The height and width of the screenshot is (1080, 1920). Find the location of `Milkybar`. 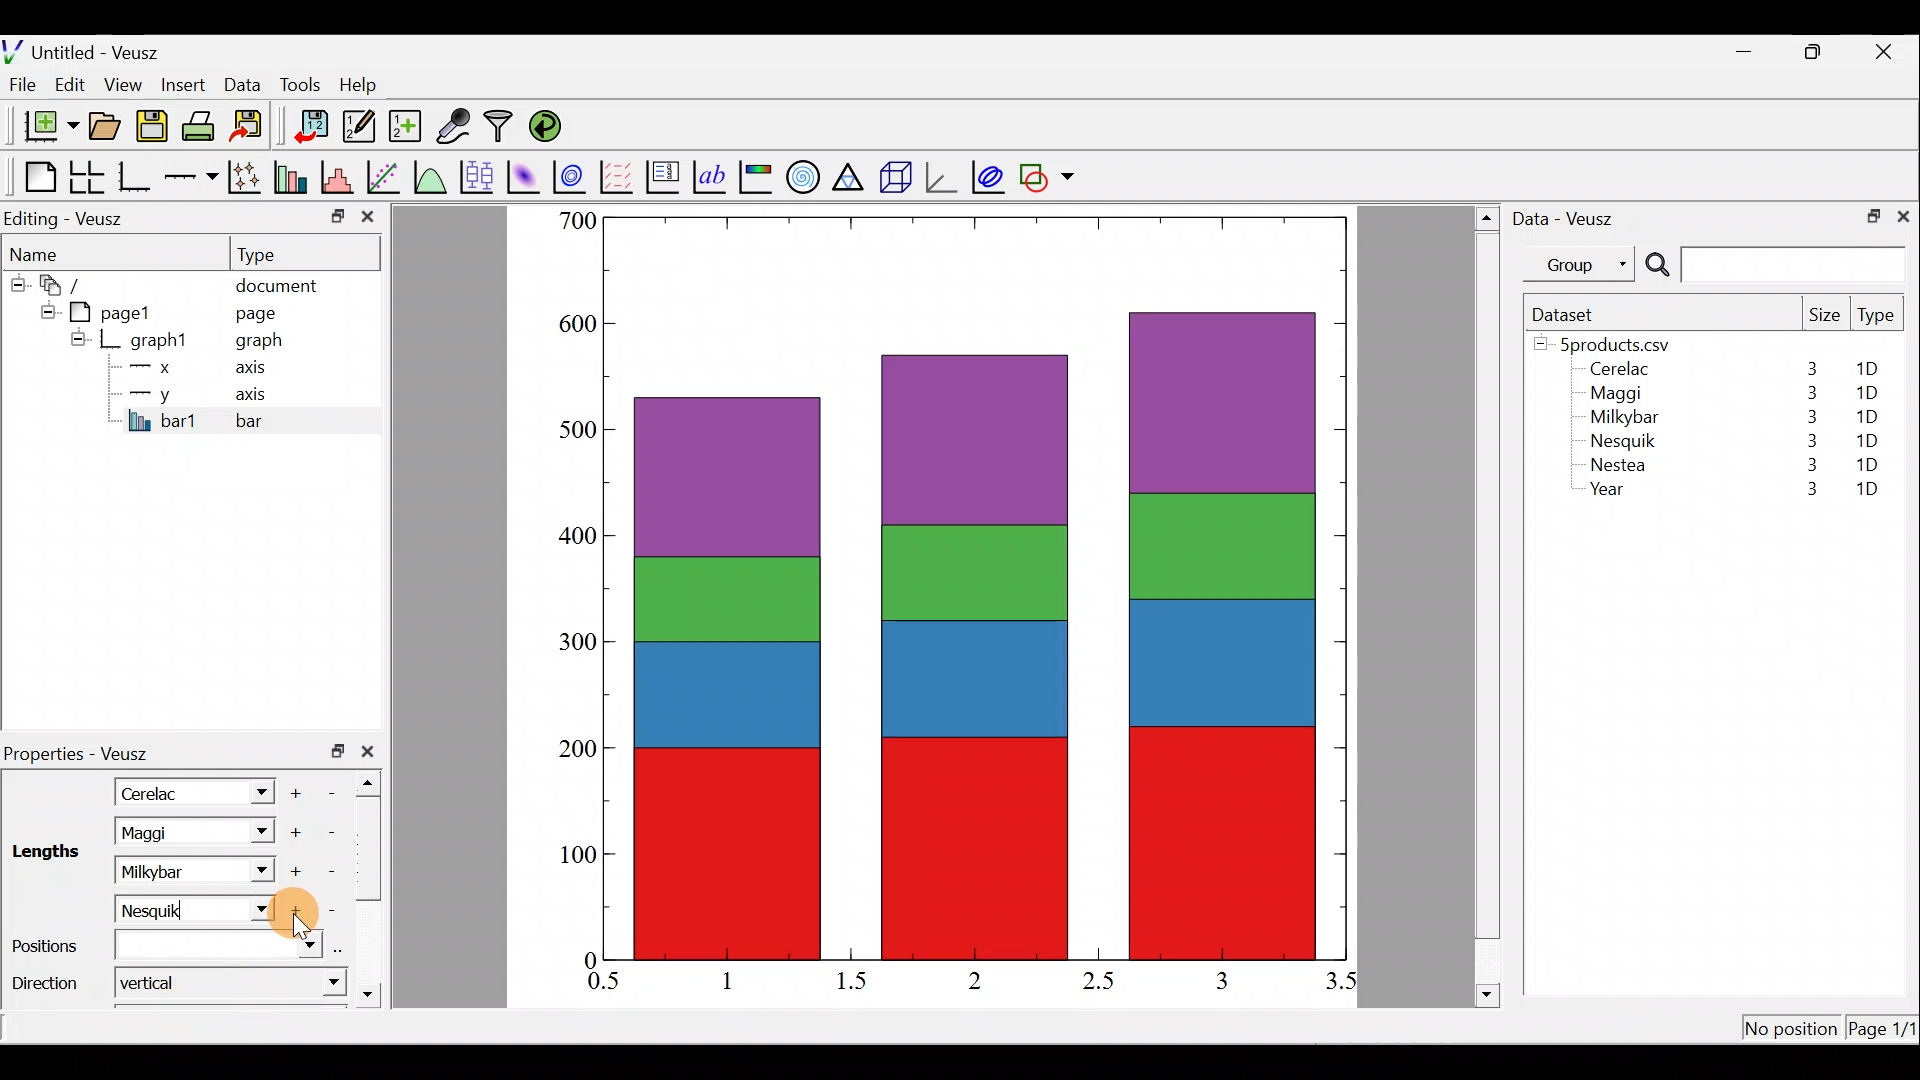

Milkybar is located at coordinates (1619, 419).